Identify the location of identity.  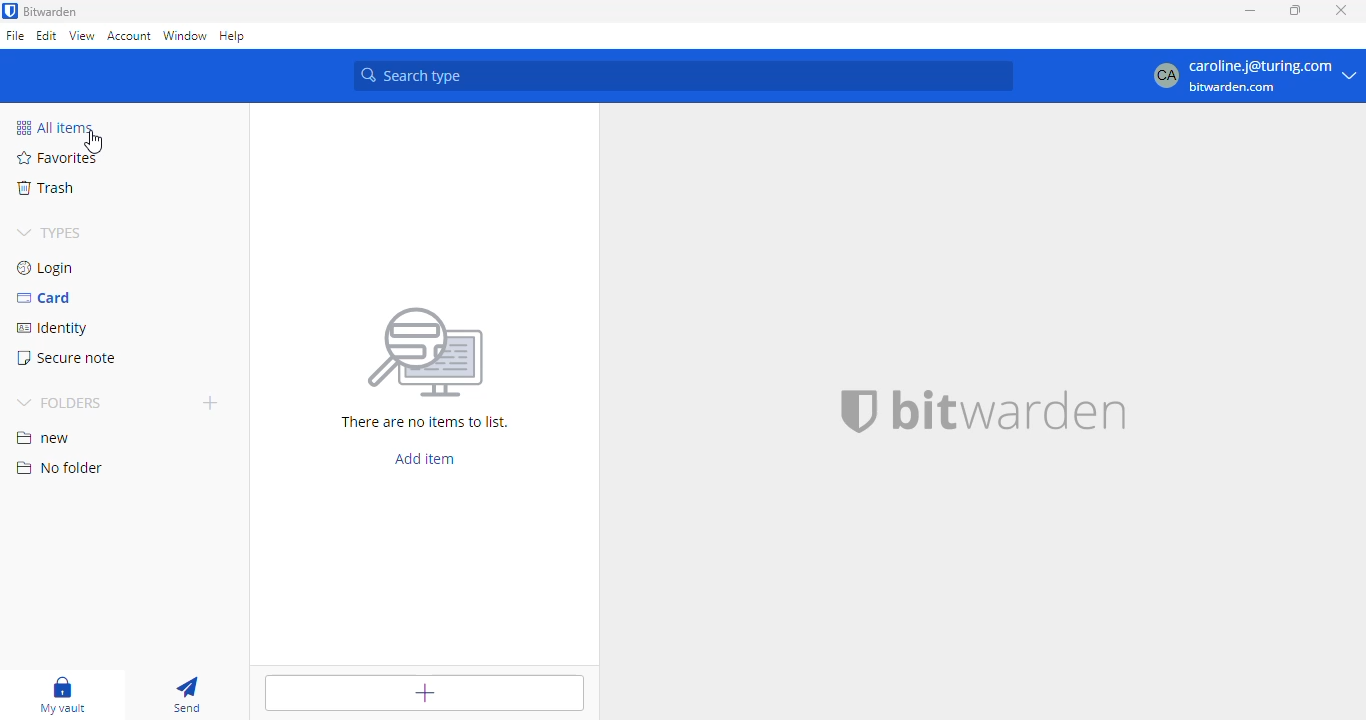
(52, 328).